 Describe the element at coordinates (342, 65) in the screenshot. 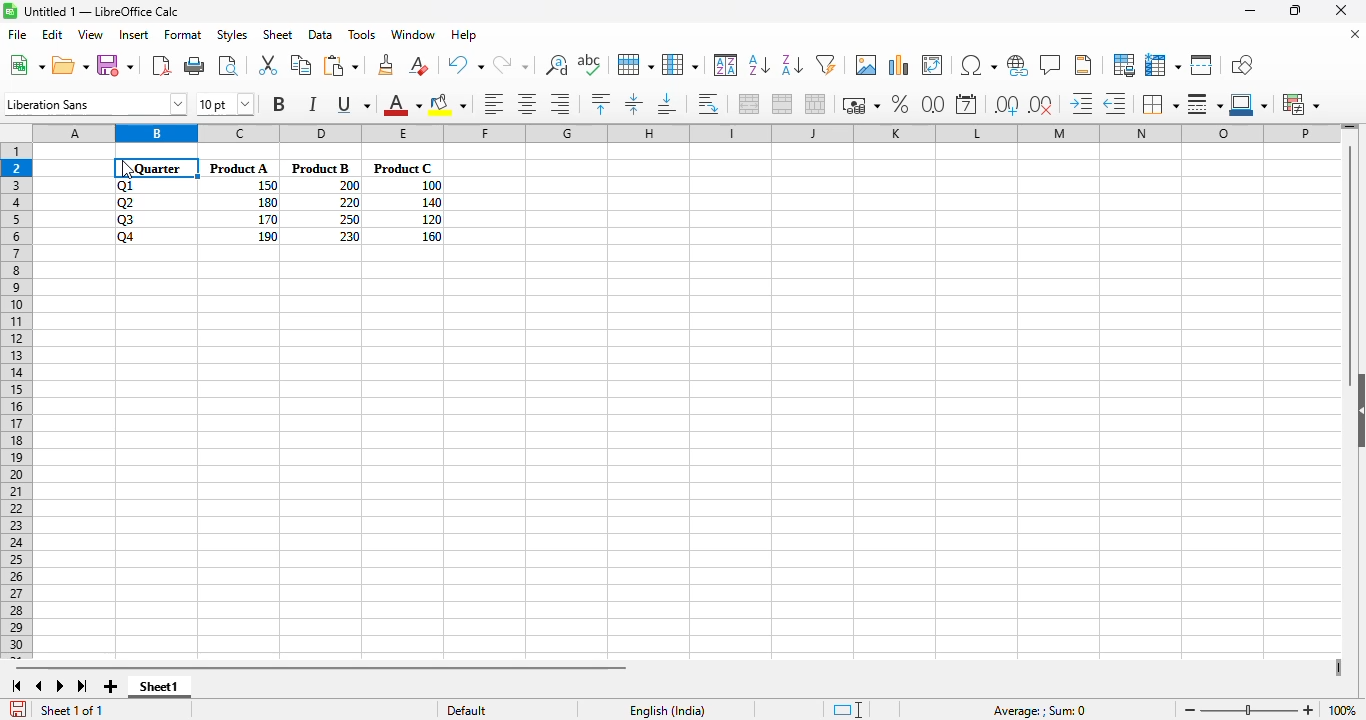

I see `paste` at that location.